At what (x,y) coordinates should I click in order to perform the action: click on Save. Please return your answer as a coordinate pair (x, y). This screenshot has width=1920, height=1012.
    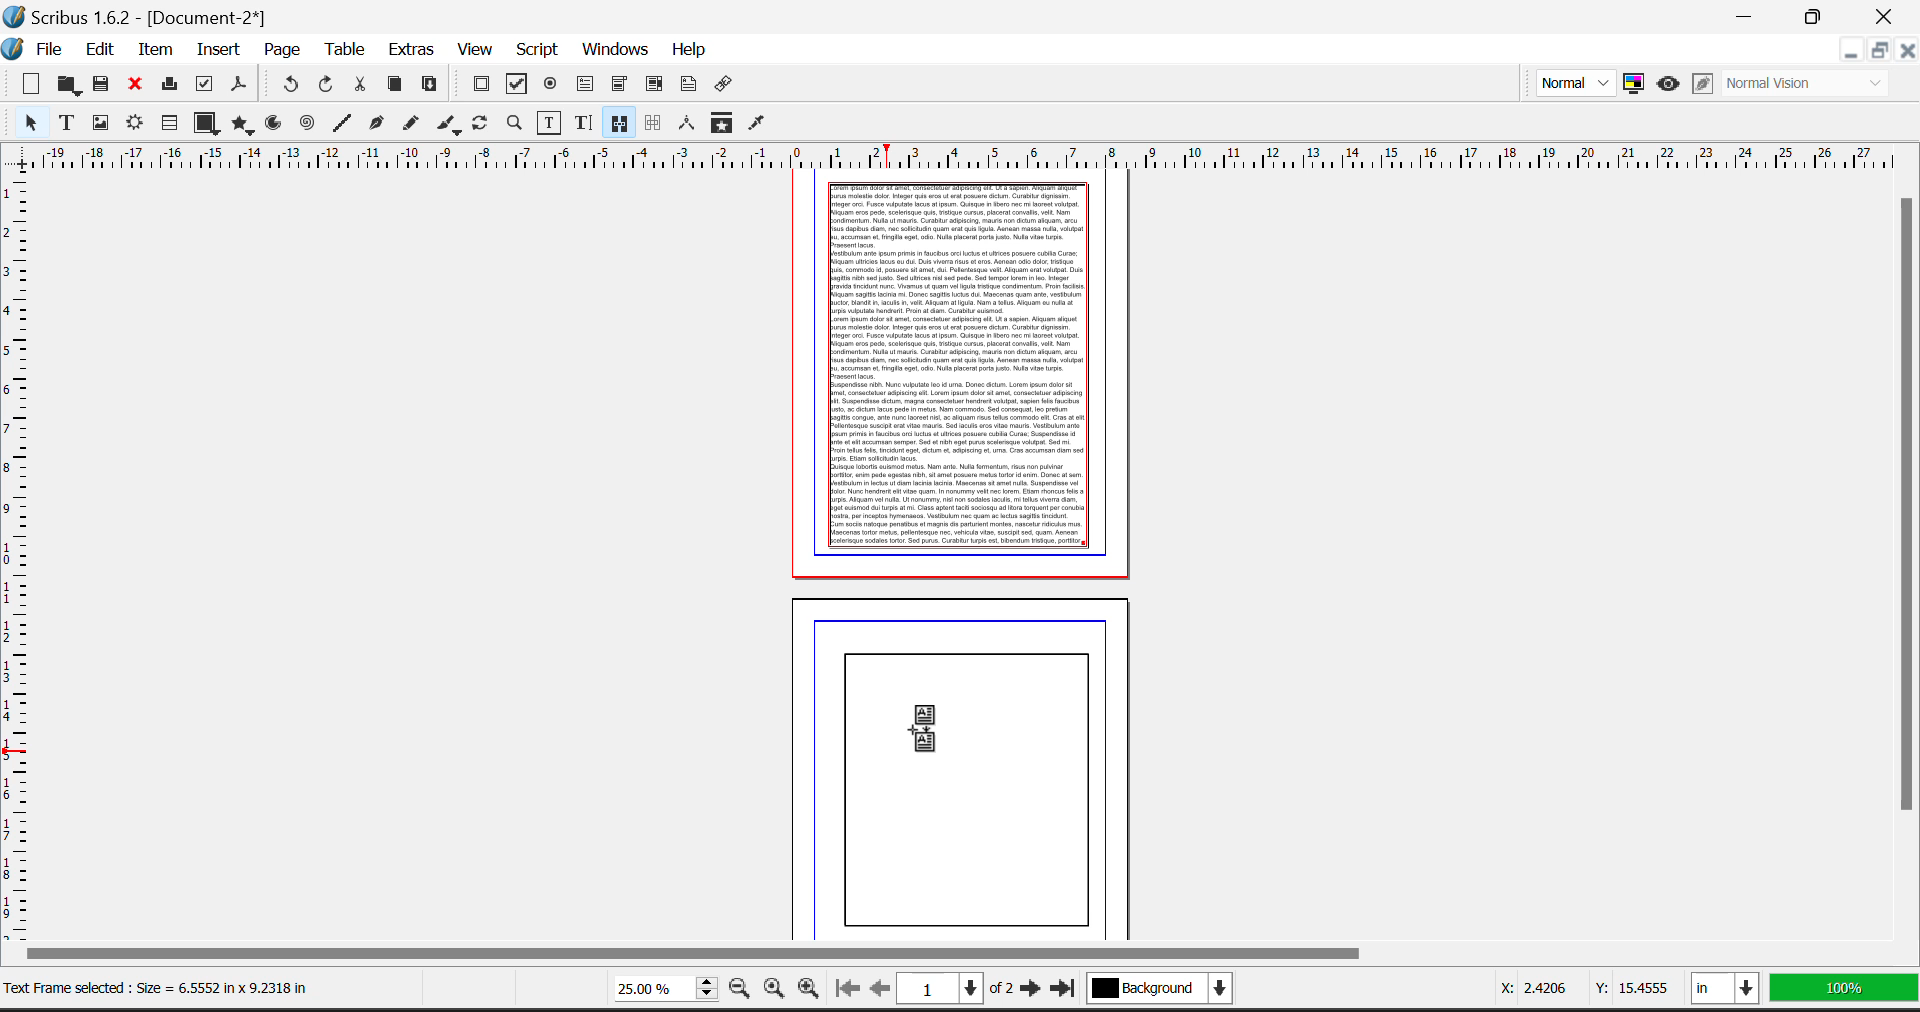
    Looking at the image, I should click on (103, 86).